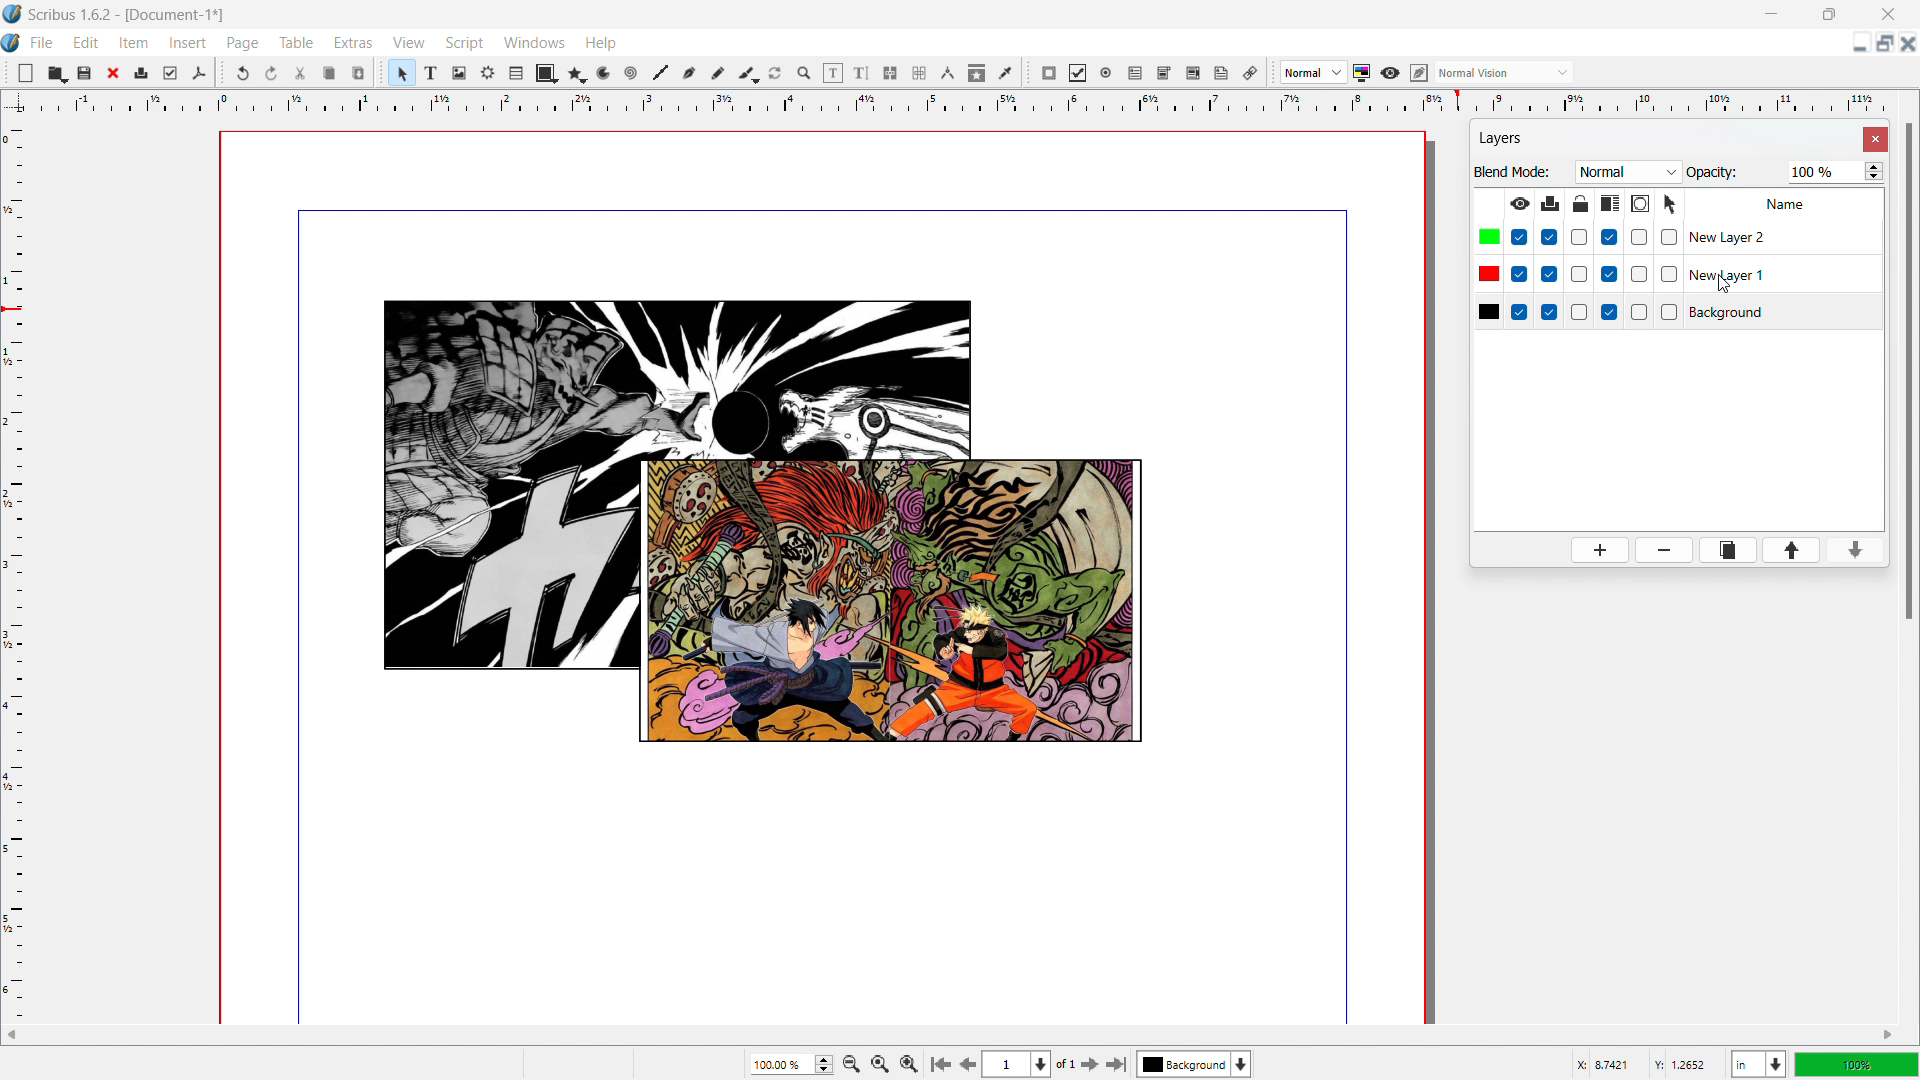 This screenshot has width=1920, height=1080. Describe the element at coordinates (1595, 274) in the screenshot. I see `checkboxes` at that location.